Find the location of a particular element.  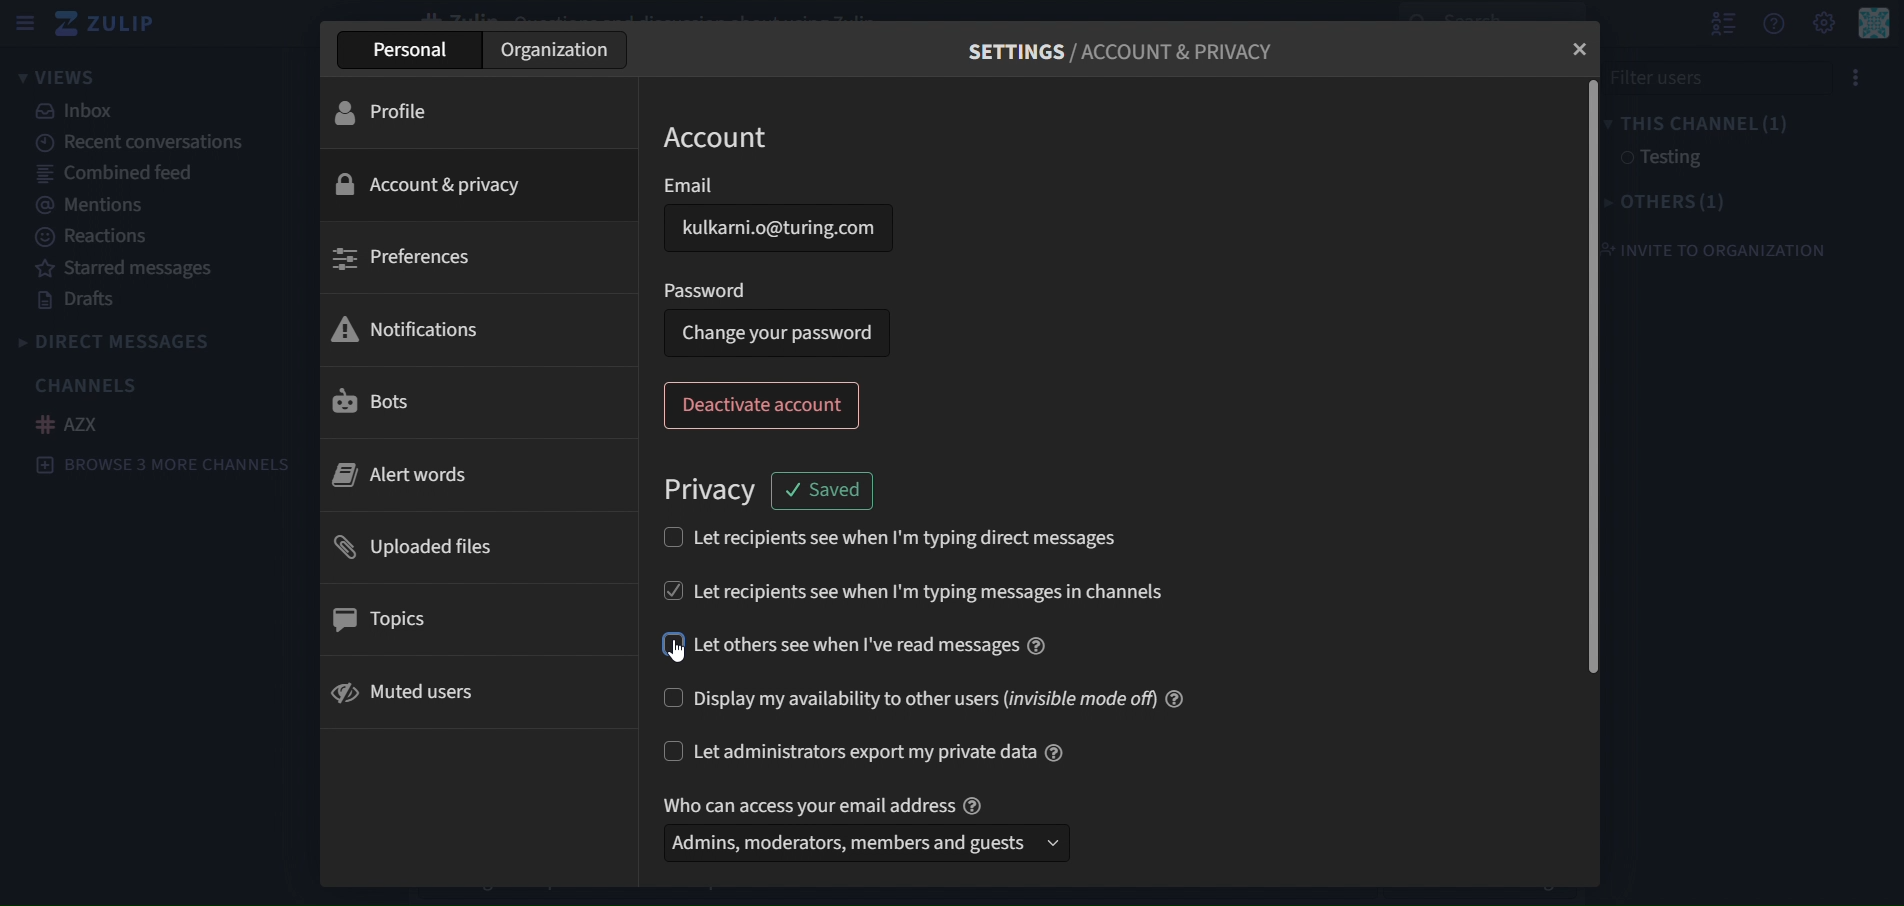

let others seewhen I've read messages is located at coordinates (873, 643).